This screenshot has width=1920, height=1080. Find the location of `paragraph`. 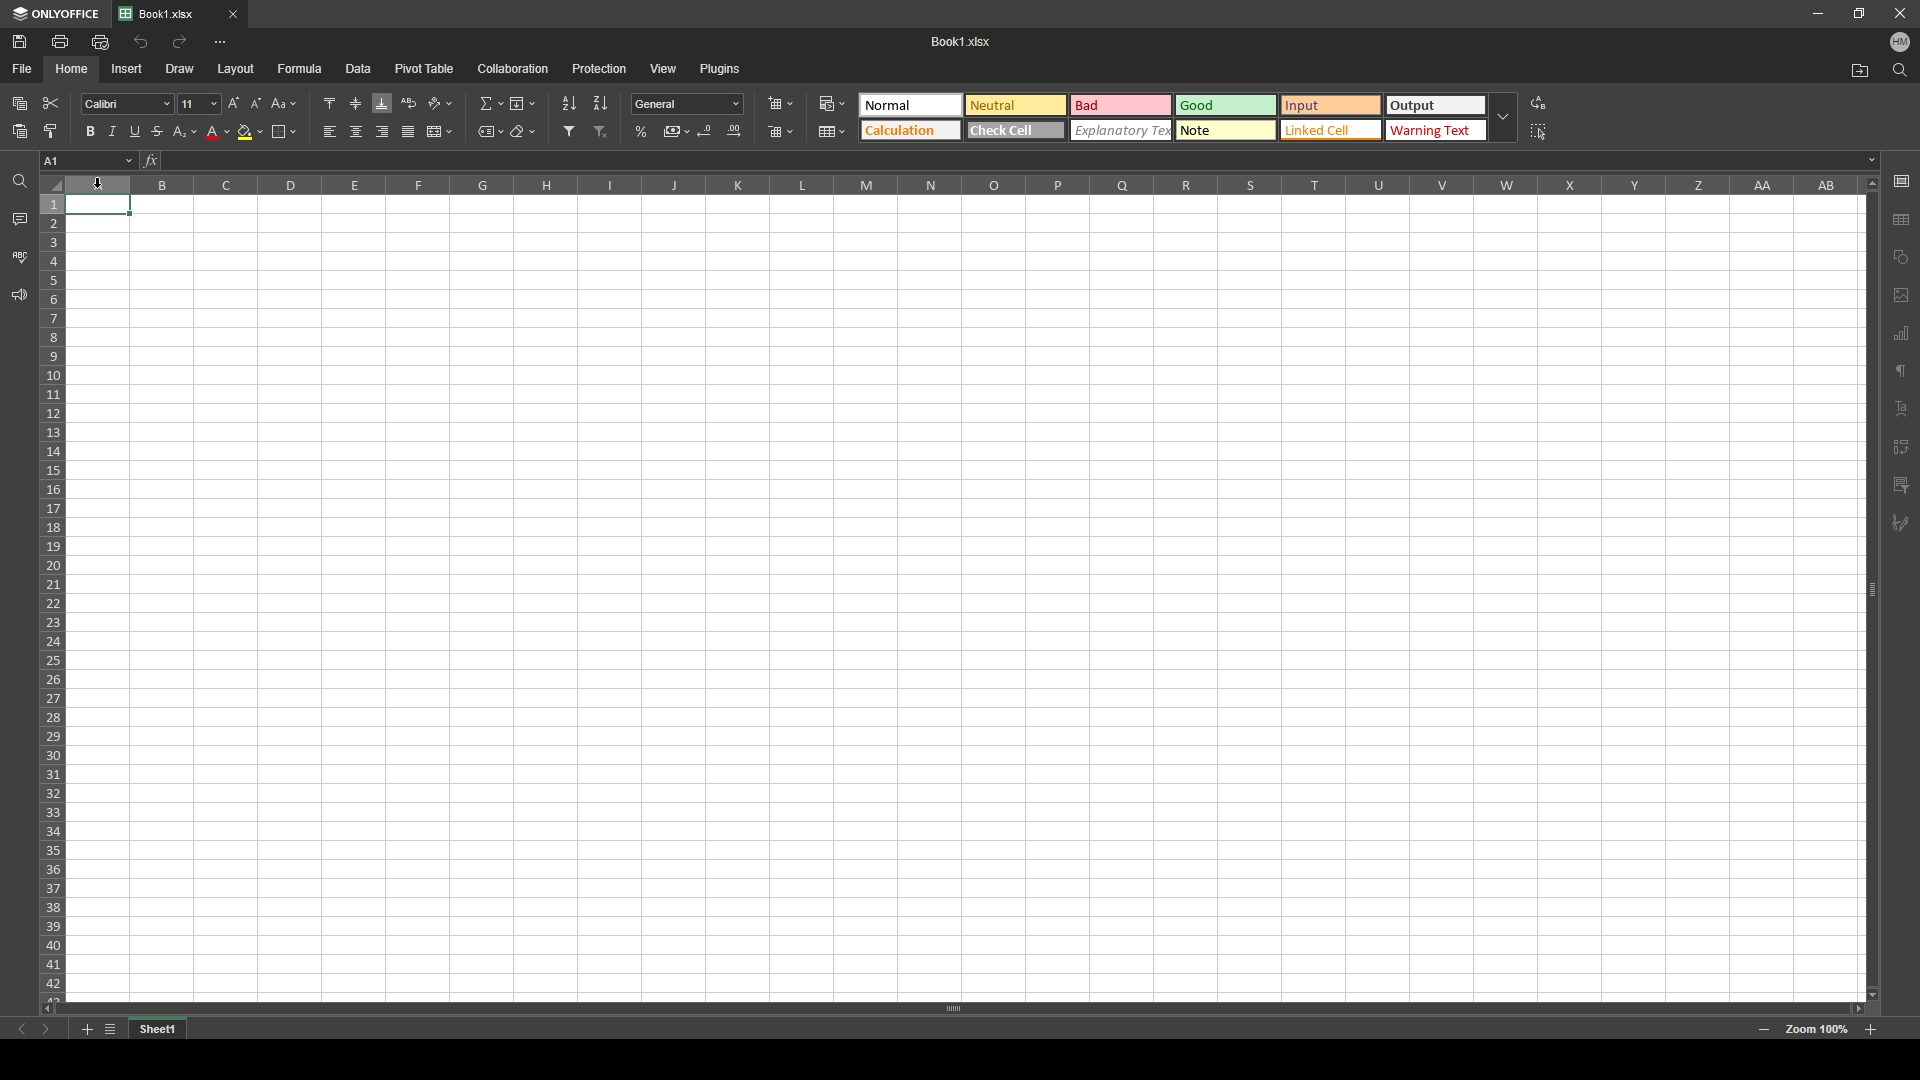

paragraph is located at coordinates (1902, 372).